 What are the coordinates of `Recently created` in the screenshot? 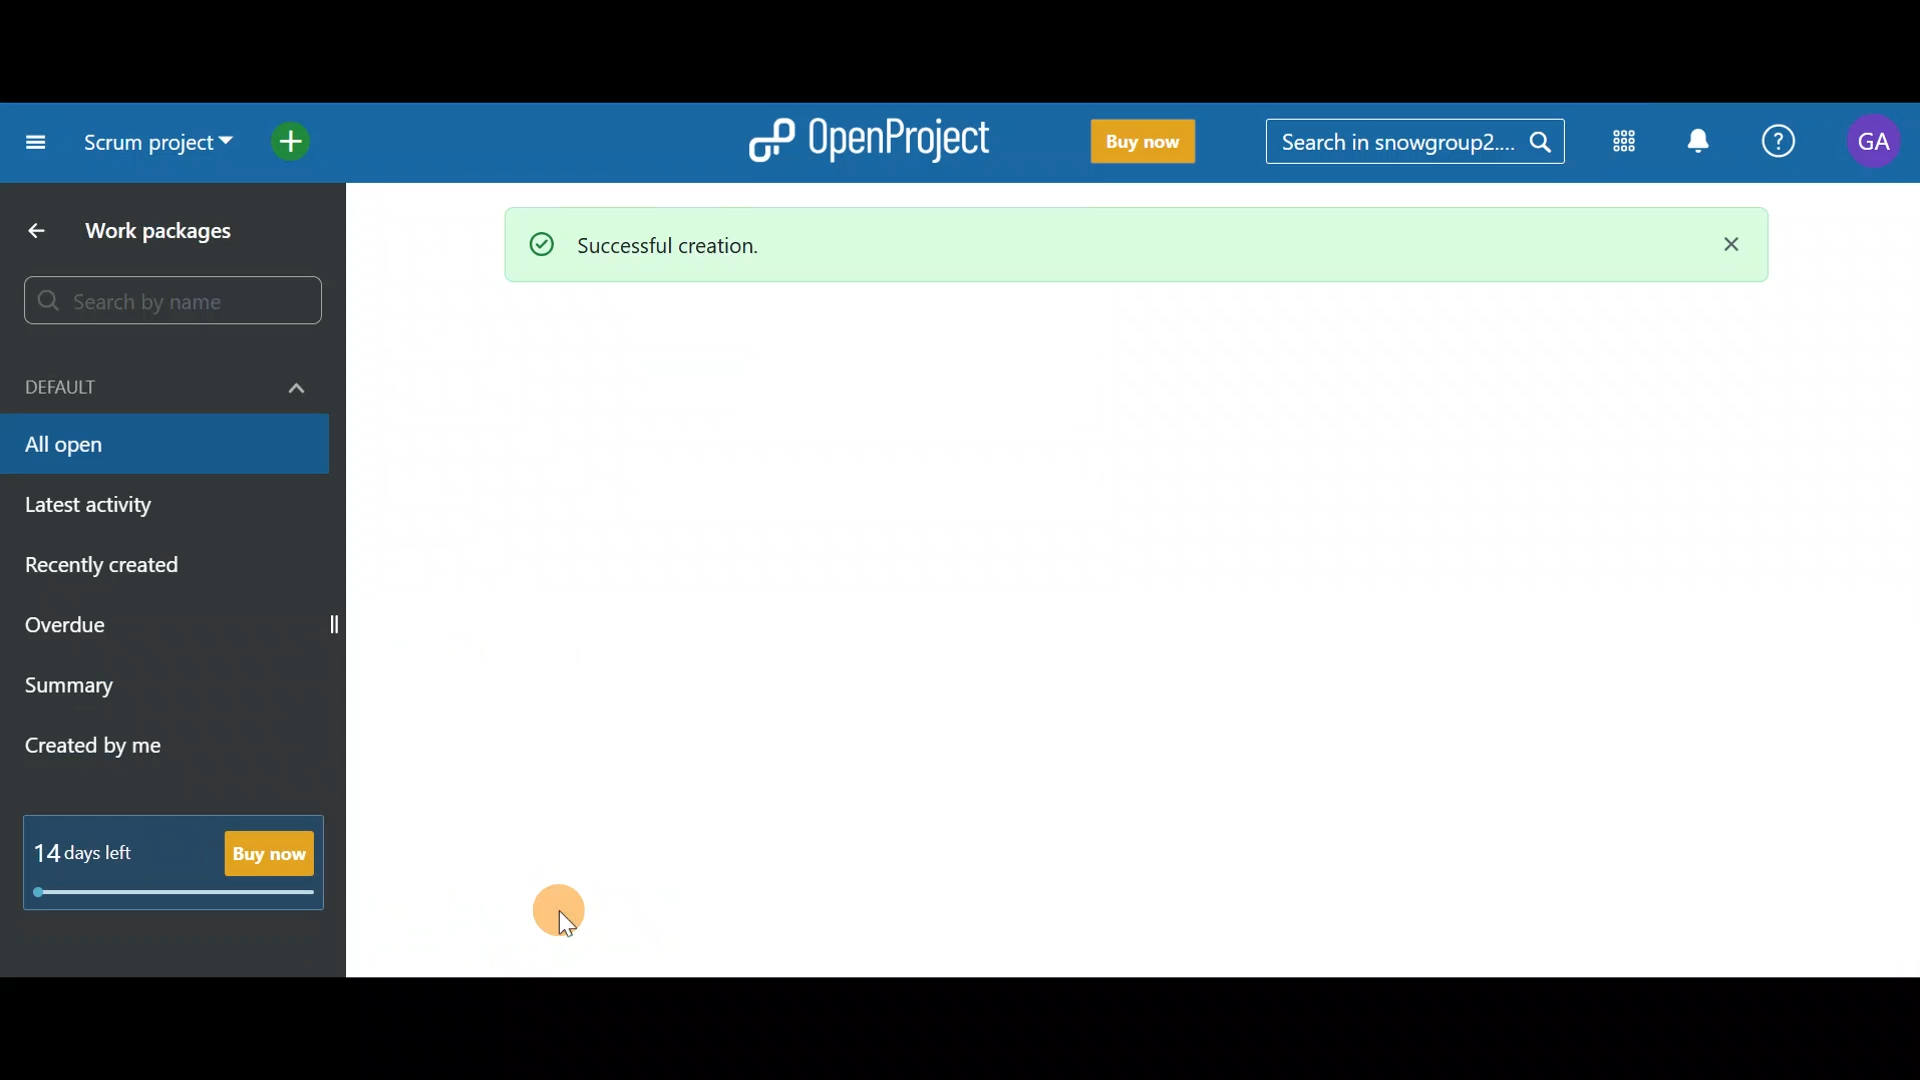 It's located at (158, 568).